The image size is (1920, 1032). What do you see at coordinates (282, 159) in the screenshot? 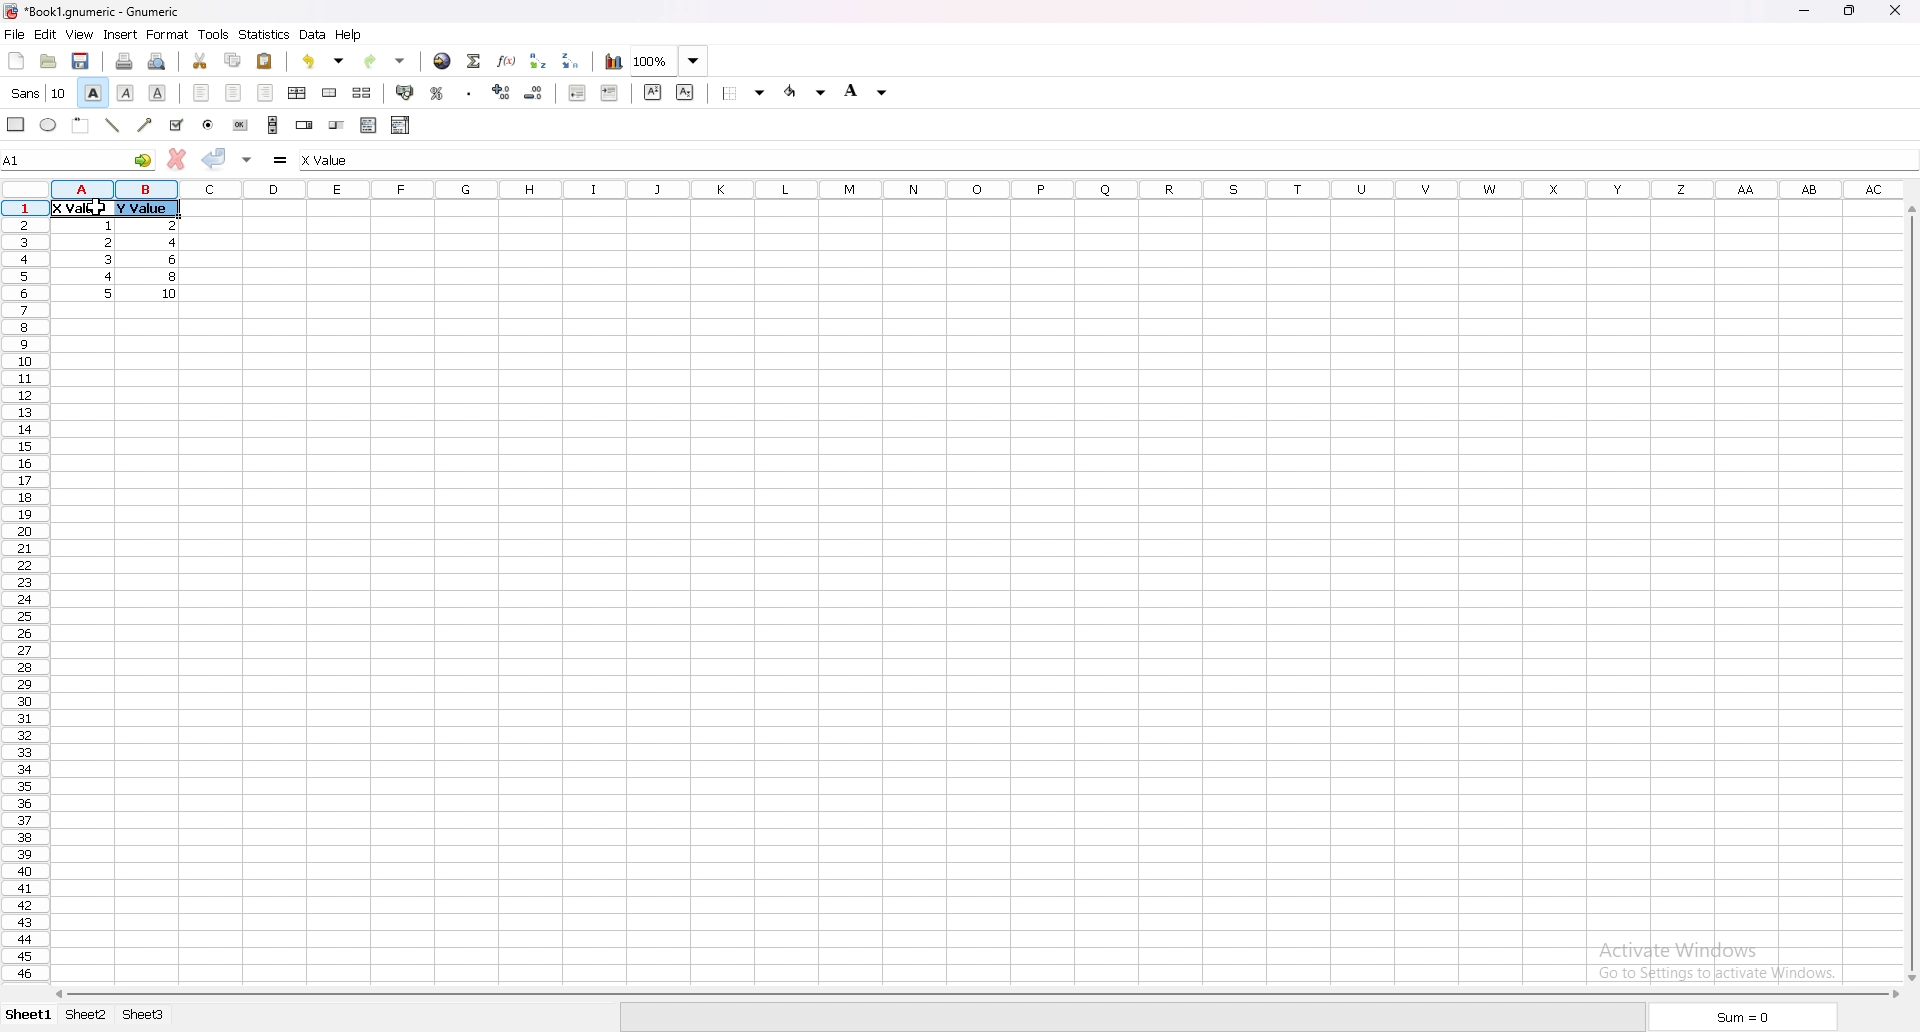
I see `formula` at bounding box center [282, 159].